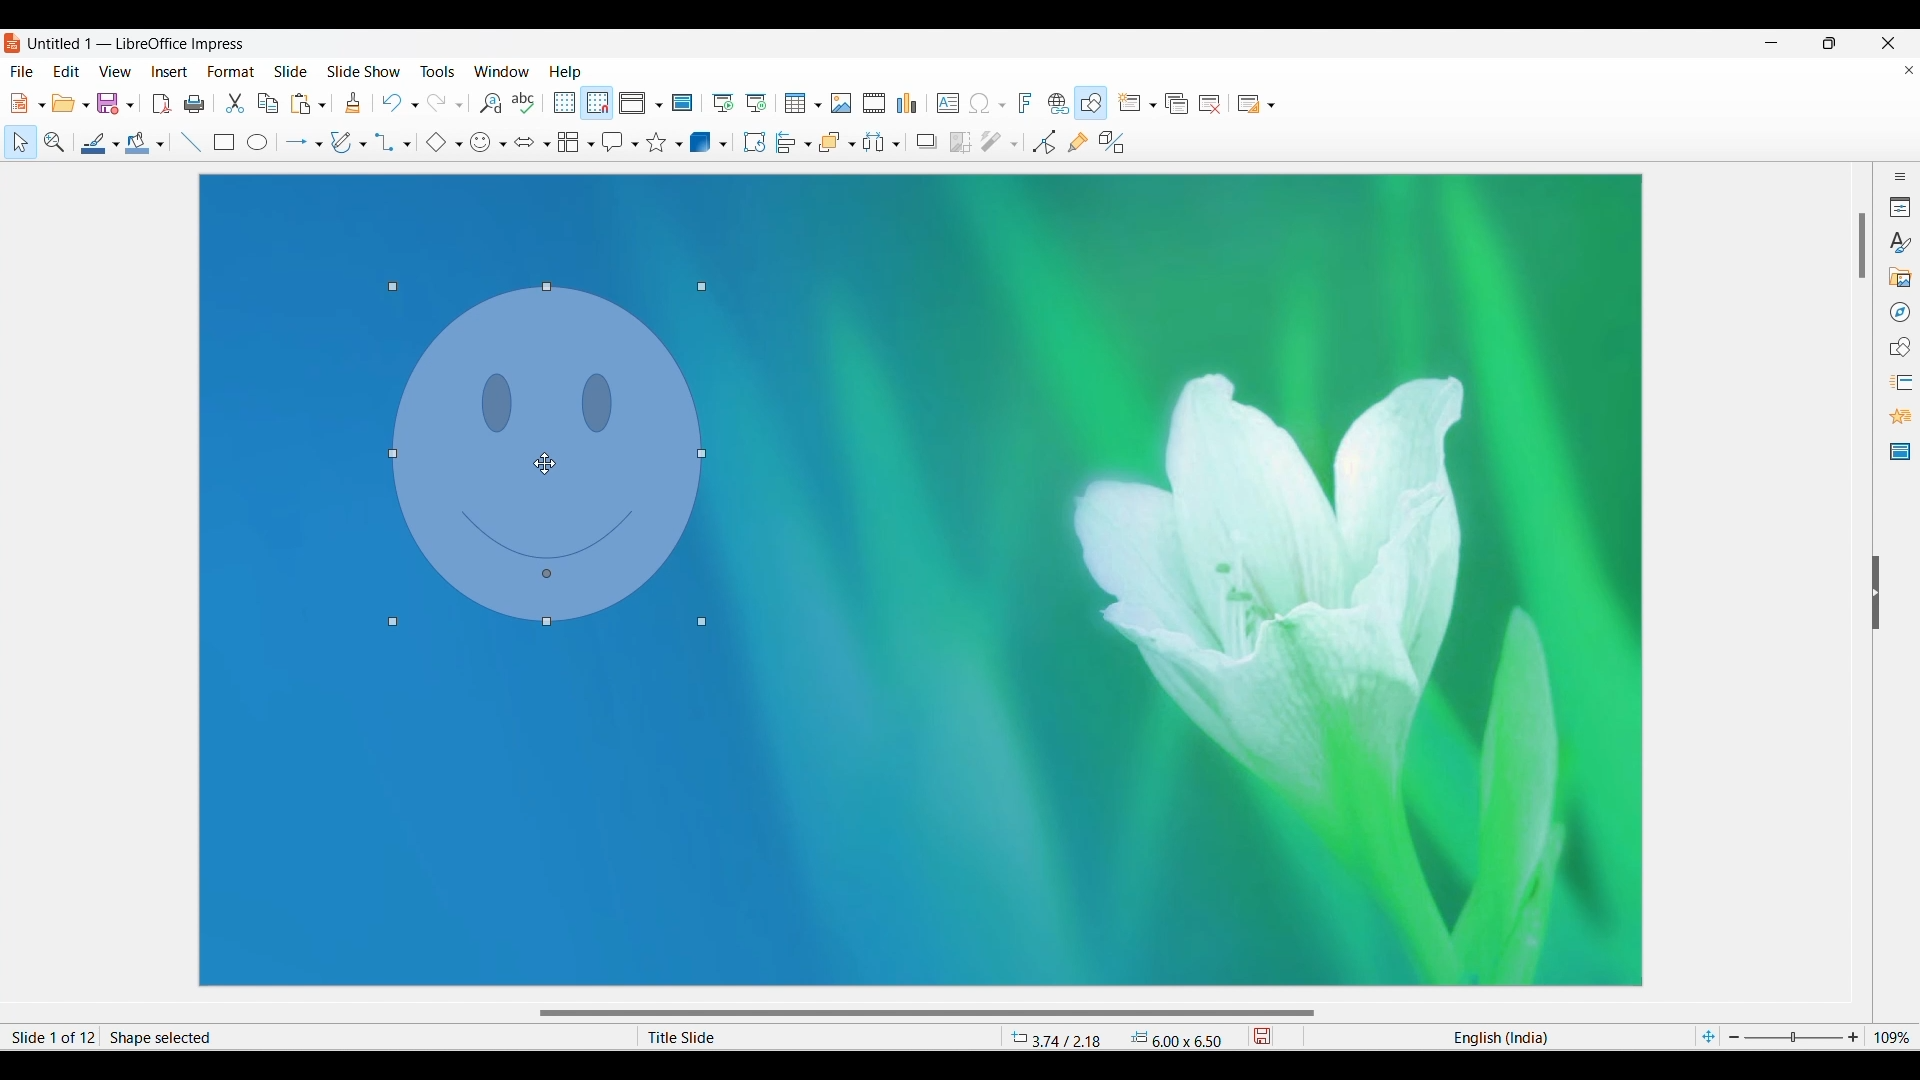  Describe the element at coordinates (1899, 242) in the screenshot. I see `Styles` at that location.